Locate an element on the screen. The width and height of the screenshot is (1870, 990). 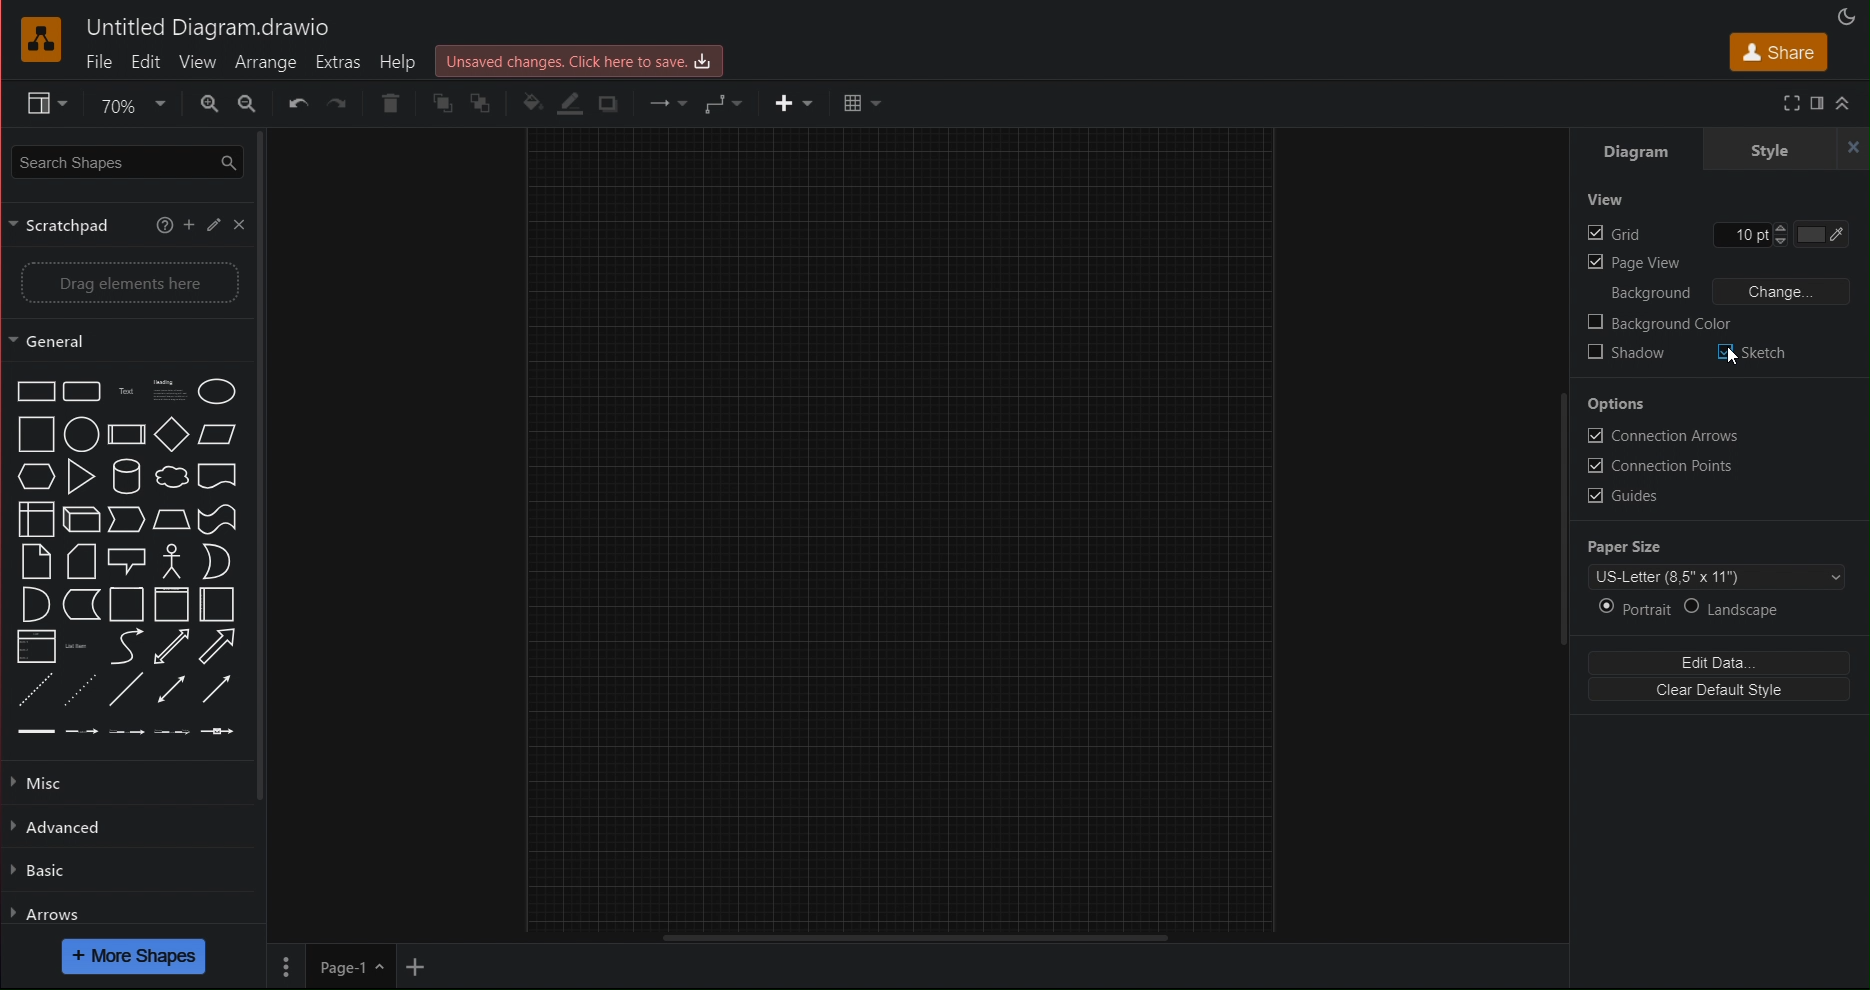
connector with 2 label is located at coordinates (124, 735).